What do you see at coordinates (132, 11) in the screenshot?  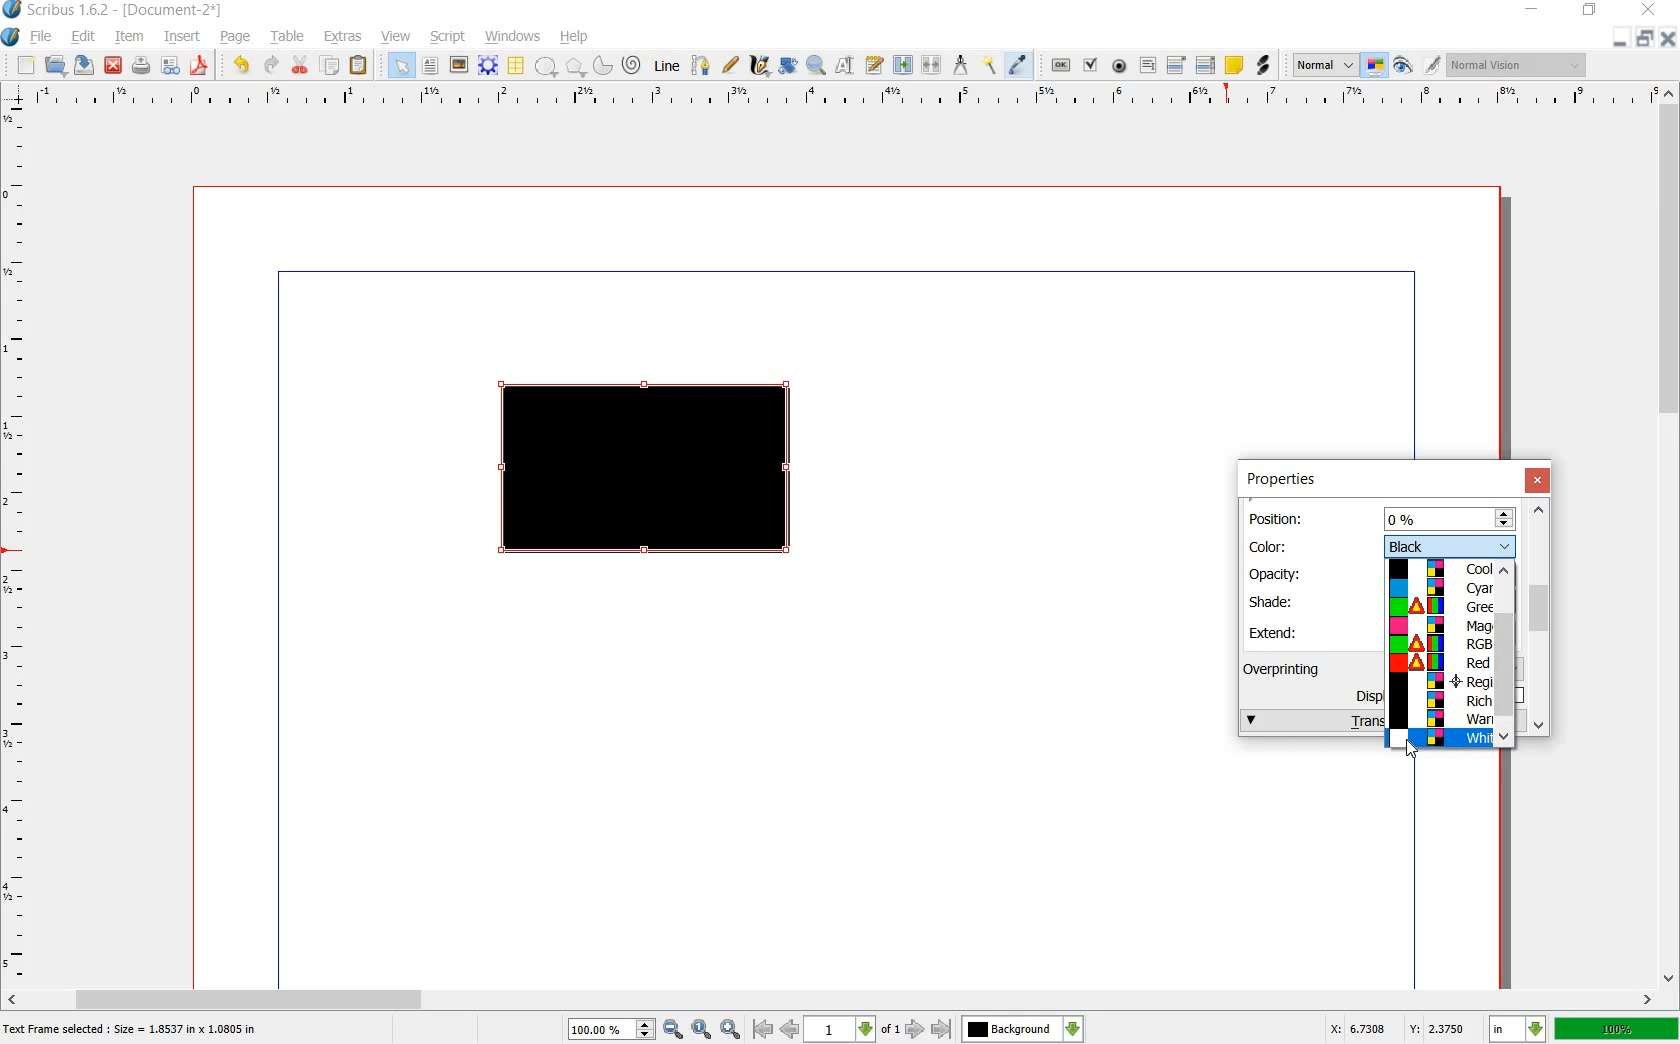 I see `scribus 1.6.2 - [document-2*]` at bounding box center [132, 11].